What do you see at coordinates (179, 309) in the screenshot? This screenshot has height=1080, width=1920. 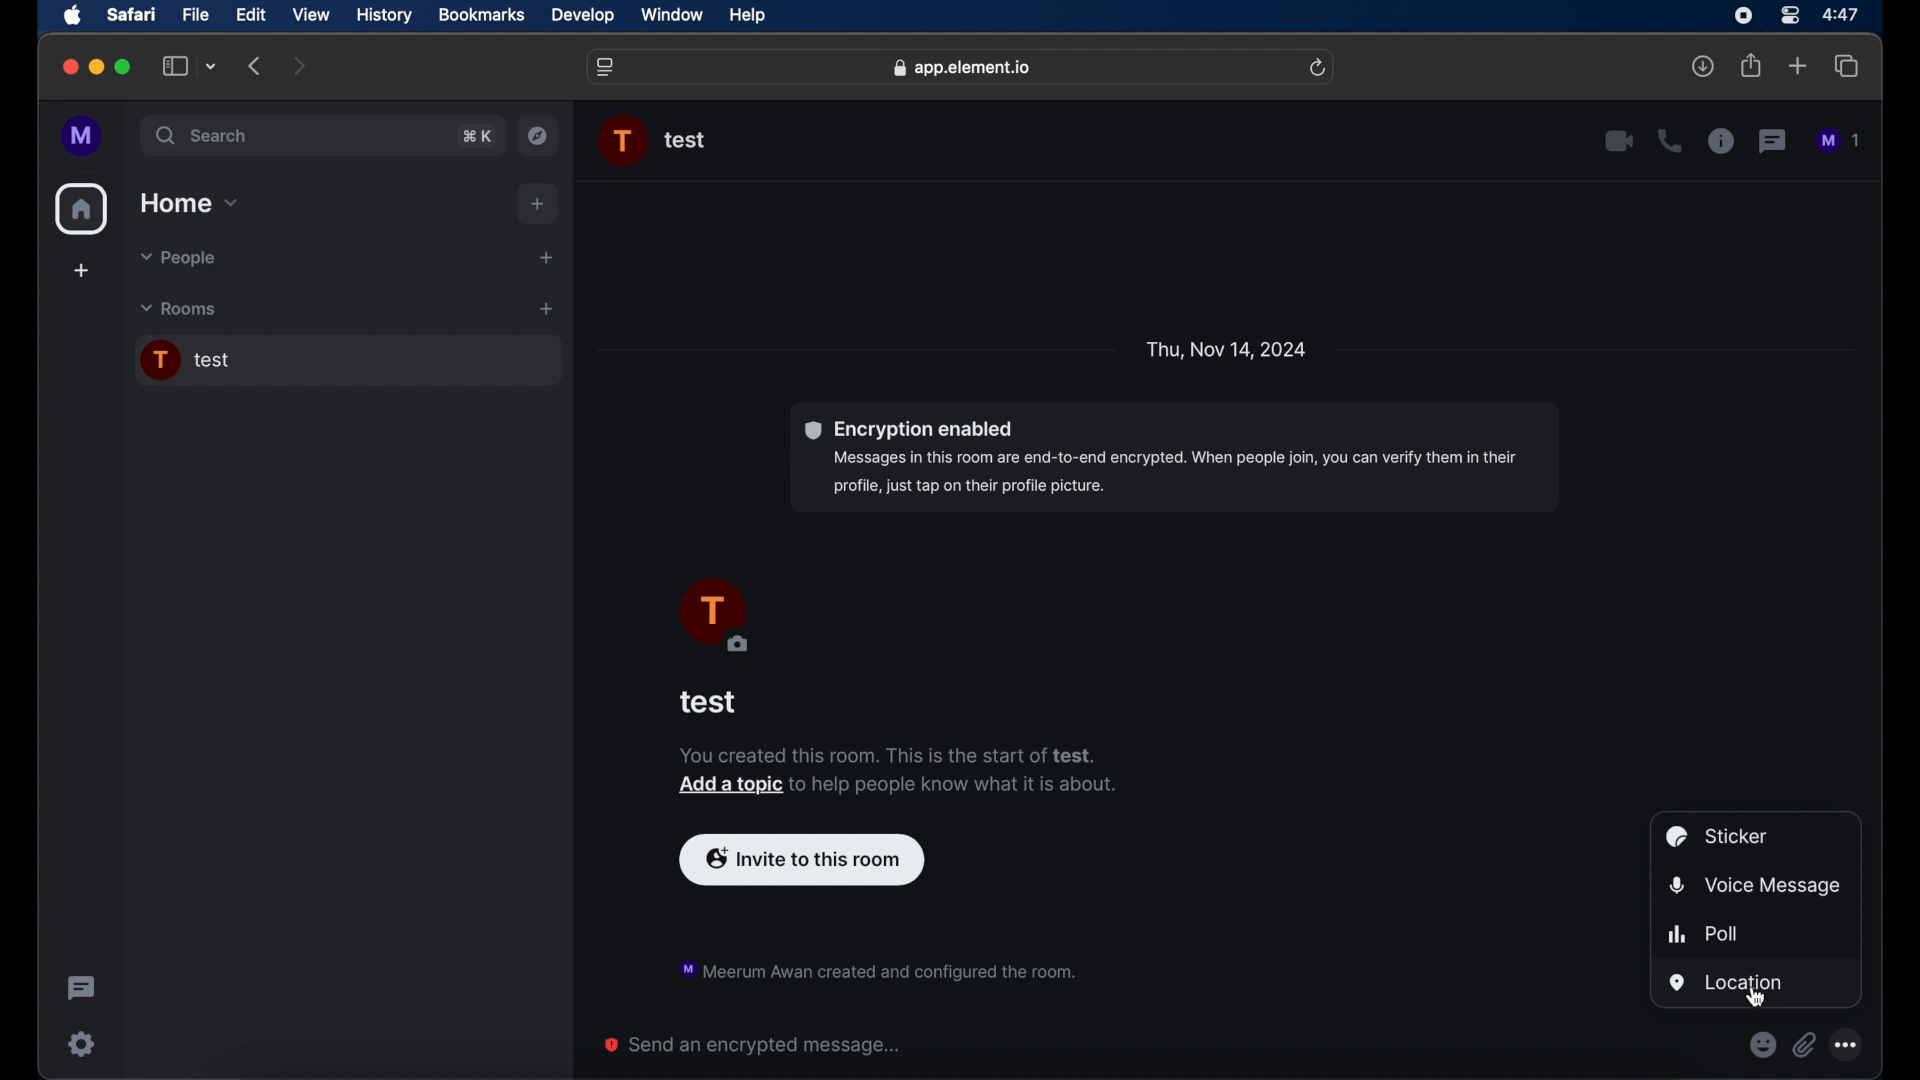 I see `rooms dropdown` at bounding box center [179, 309].